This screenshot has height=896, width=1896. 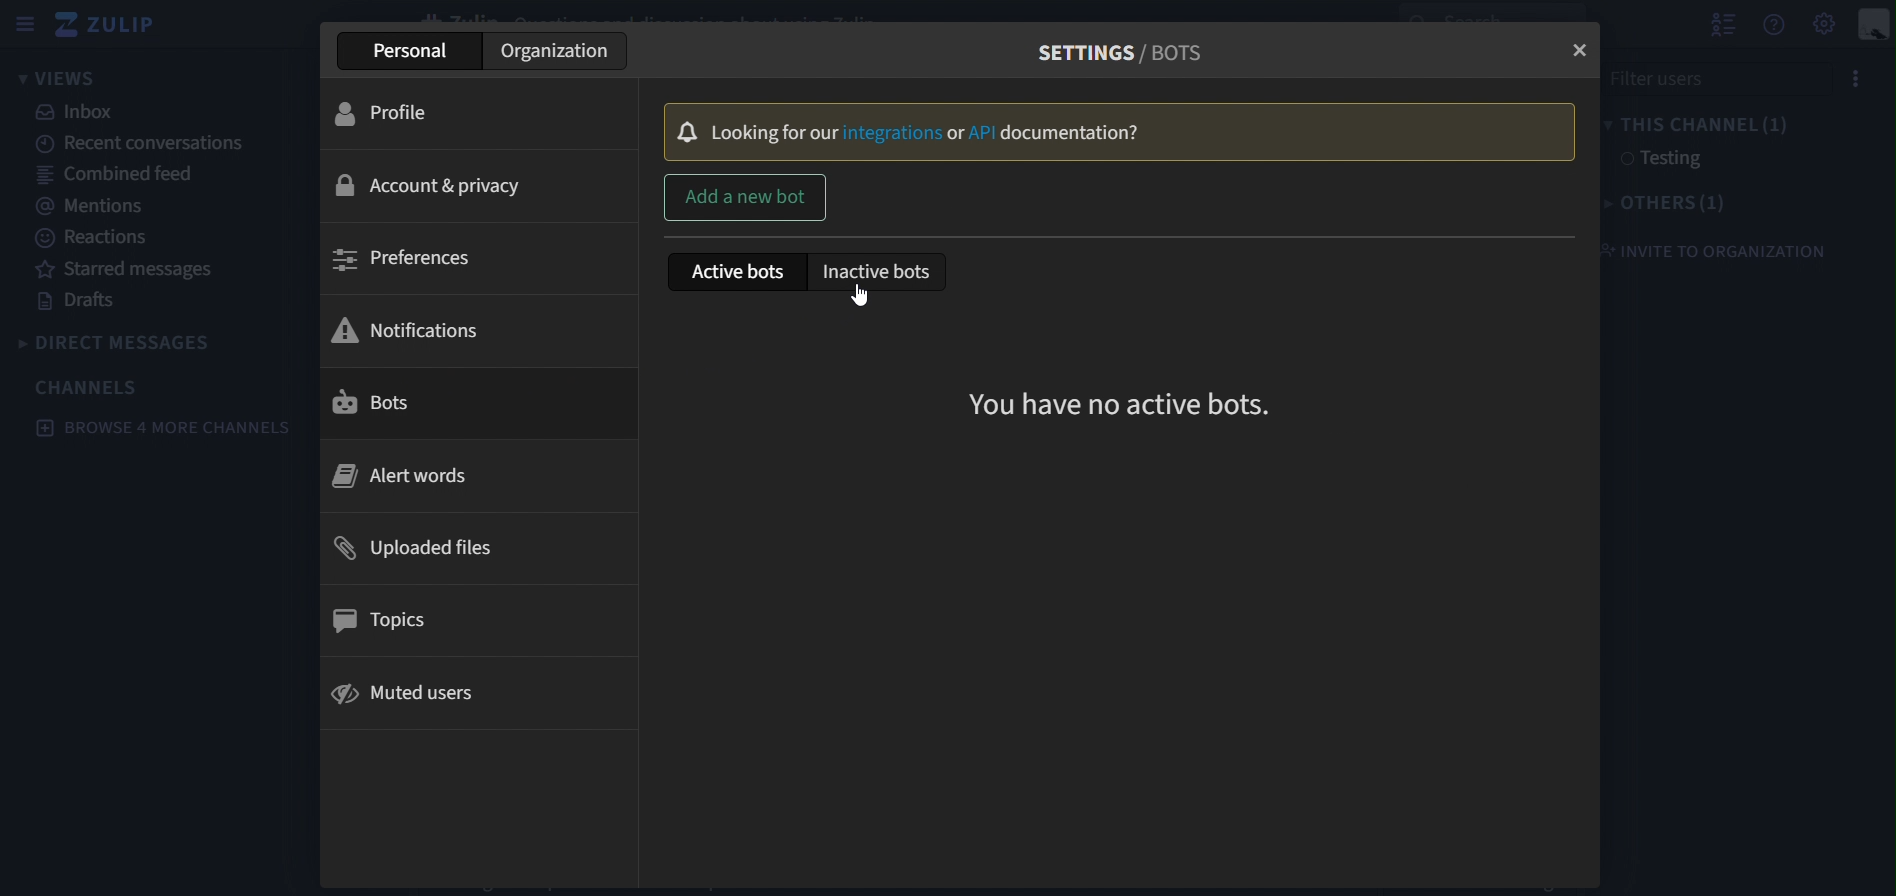 What do you see at coordinates (390, 621) in the screenshot?
I see `topics` at bounding box center [390, 621].